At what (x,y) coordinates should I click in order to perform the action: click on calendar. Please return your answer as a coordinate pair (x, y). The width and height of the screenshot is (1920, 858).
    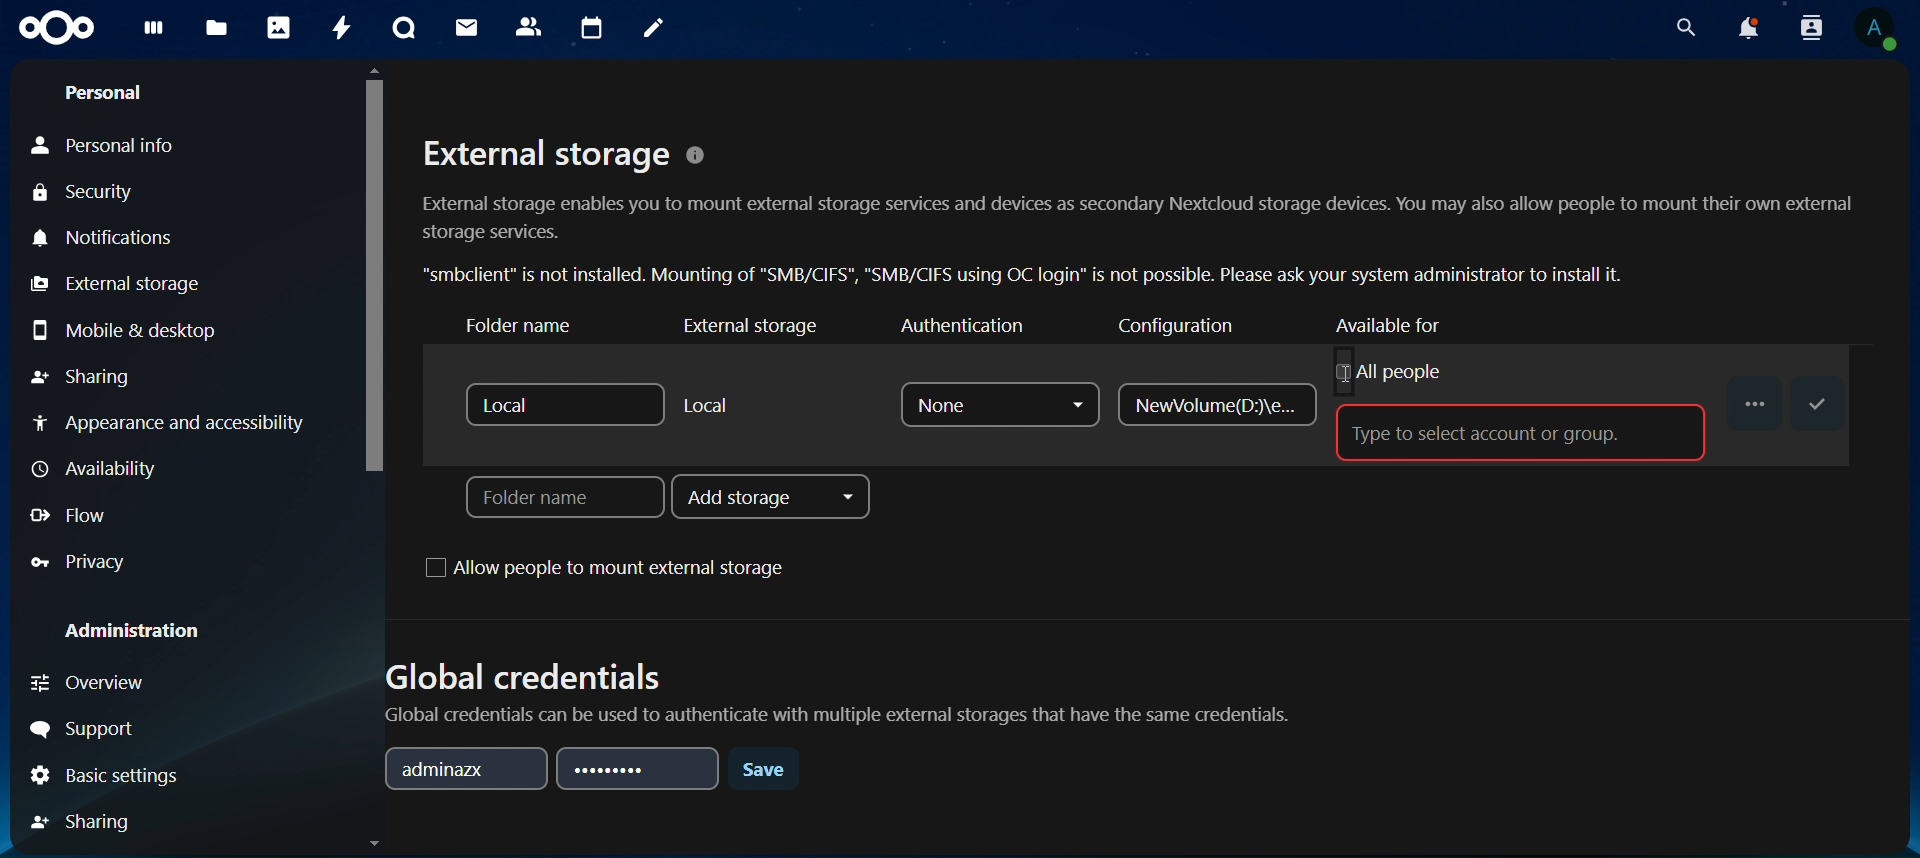
    Looking at the image, I should click on (593, 26).